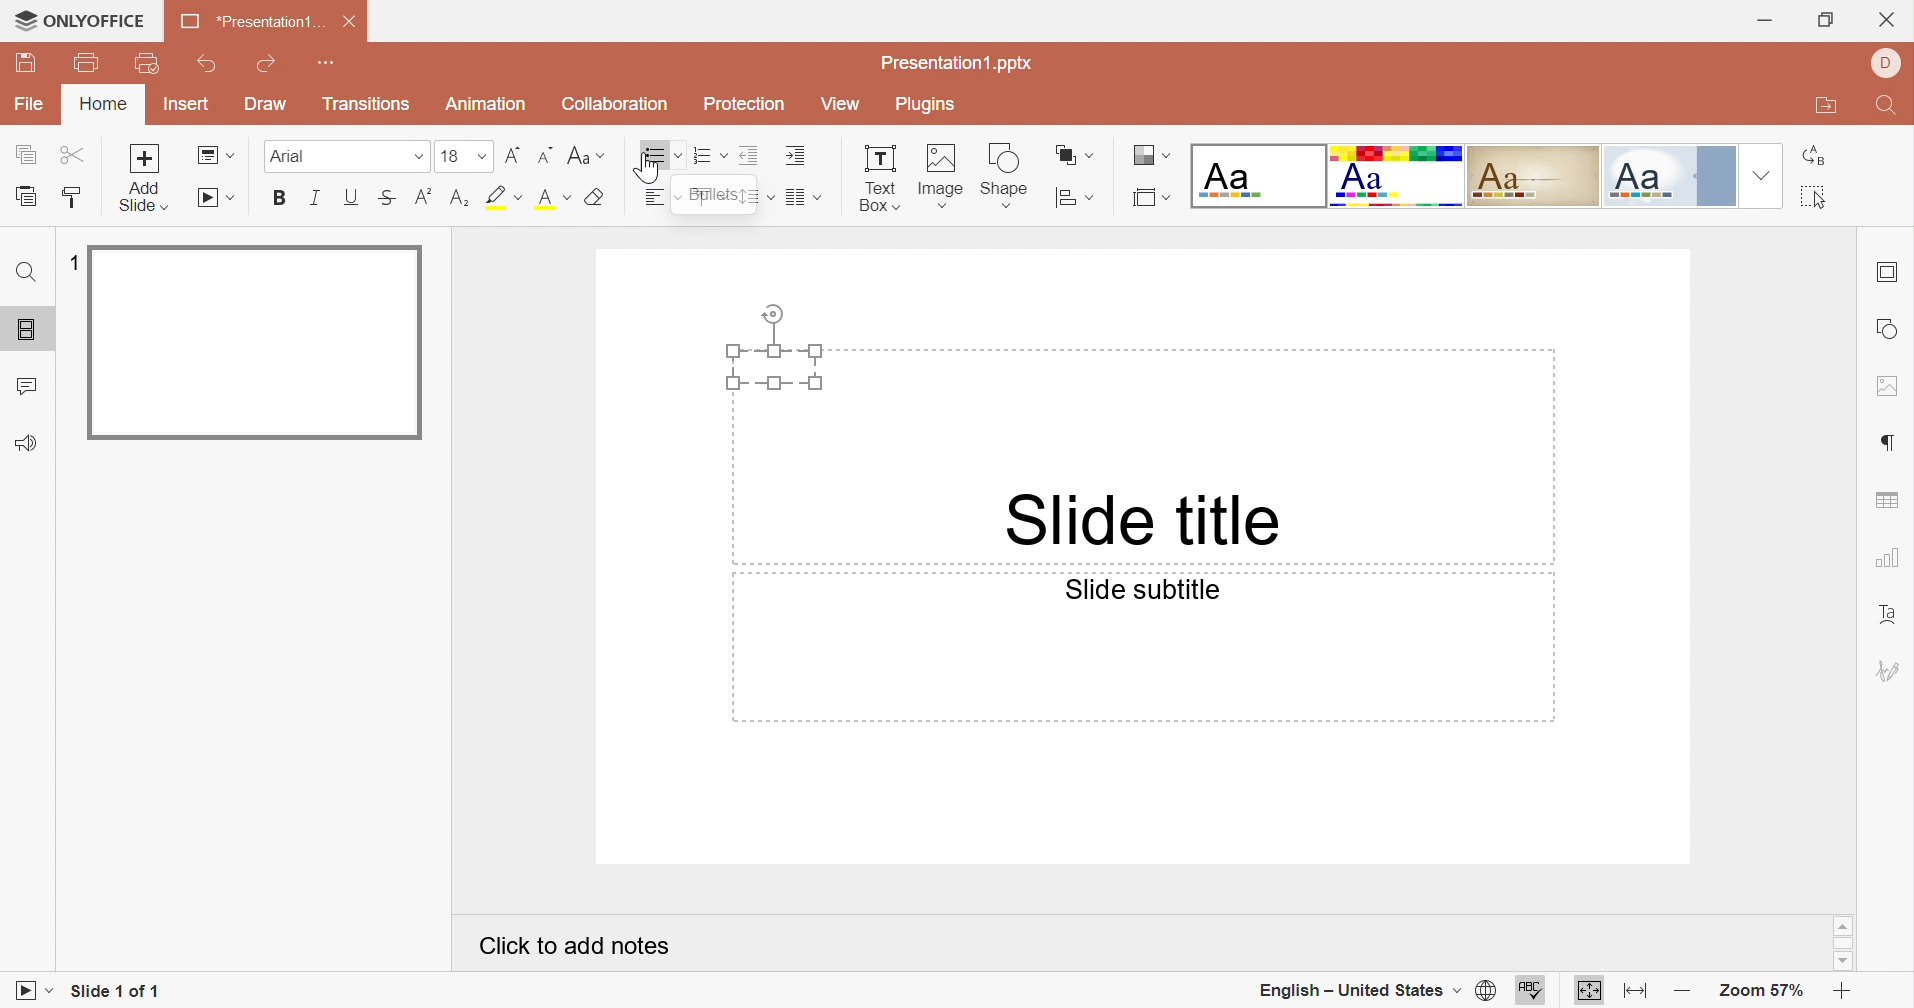 The image size is (1914, 1008). What do you see at coordinates (1590, 992) in the screenshot?
I see `Fit to slide` at bounding box center [1590, 992].